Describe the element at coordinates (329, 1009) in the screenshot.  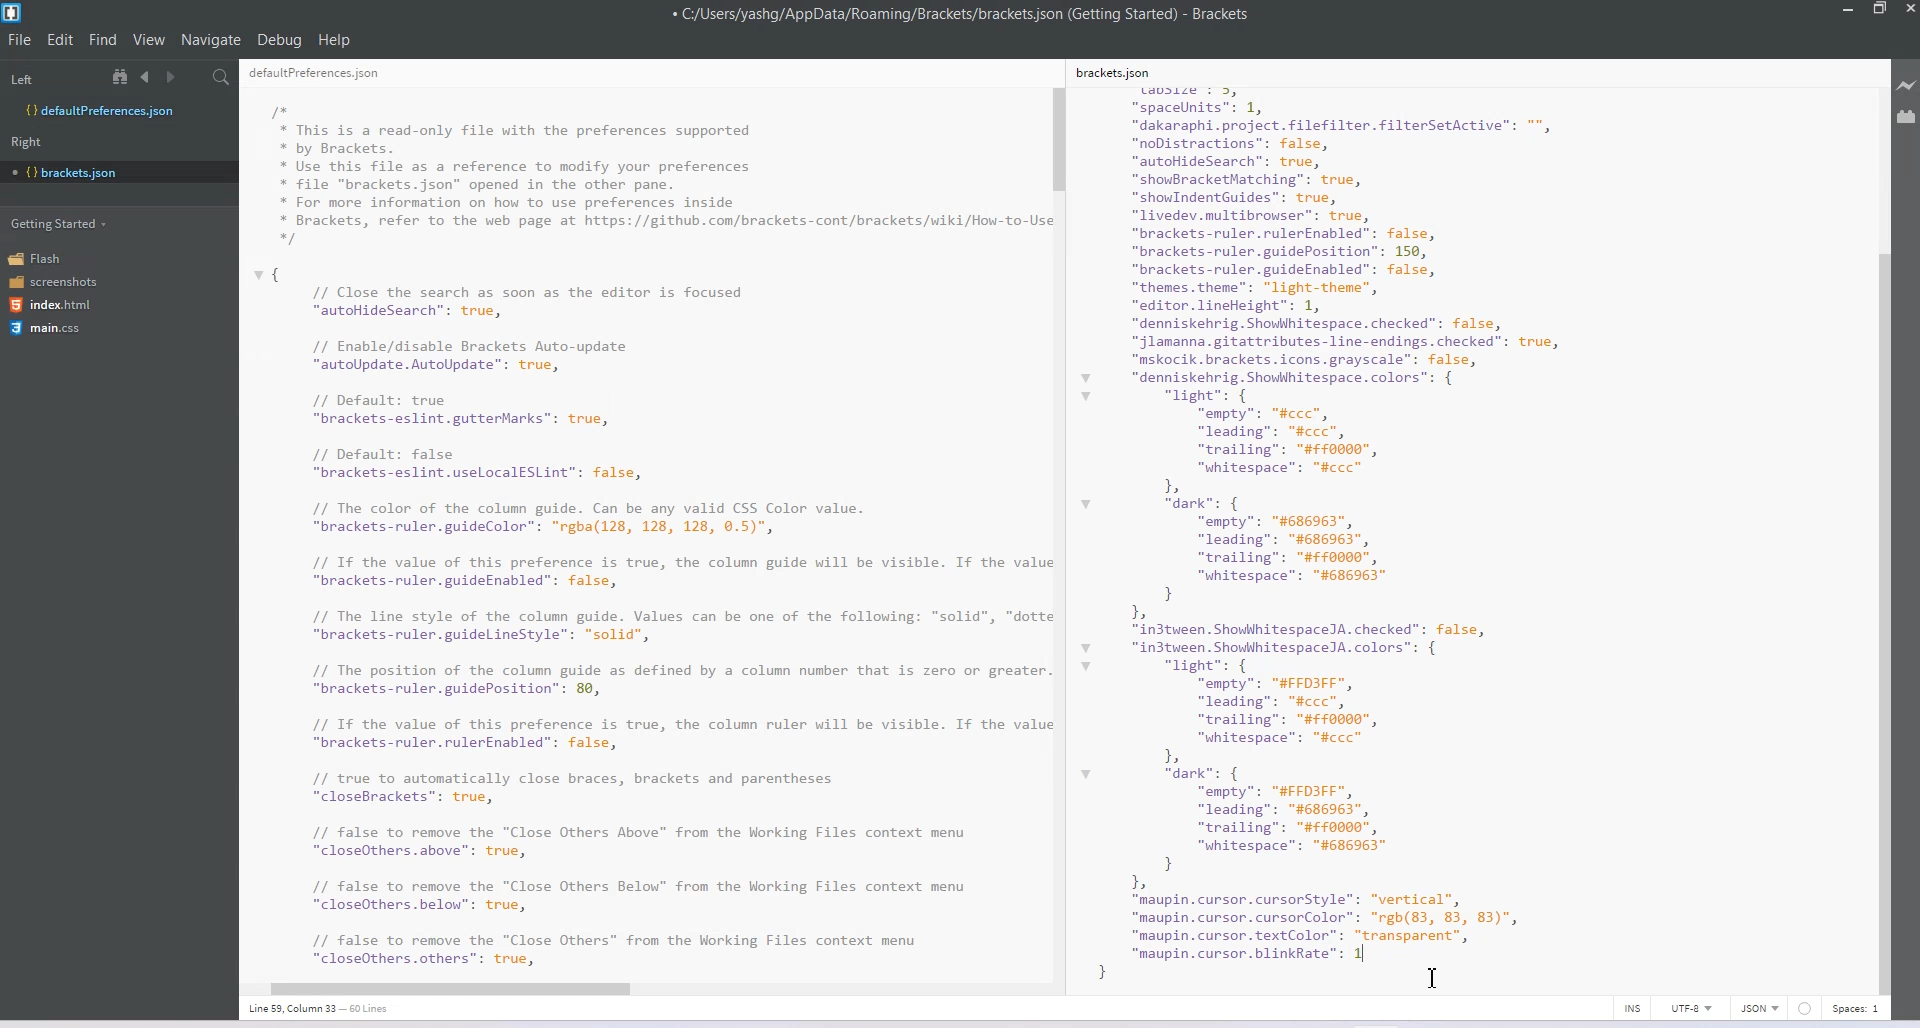
I see `Line 36, Column 13- 60 lines` at that location.